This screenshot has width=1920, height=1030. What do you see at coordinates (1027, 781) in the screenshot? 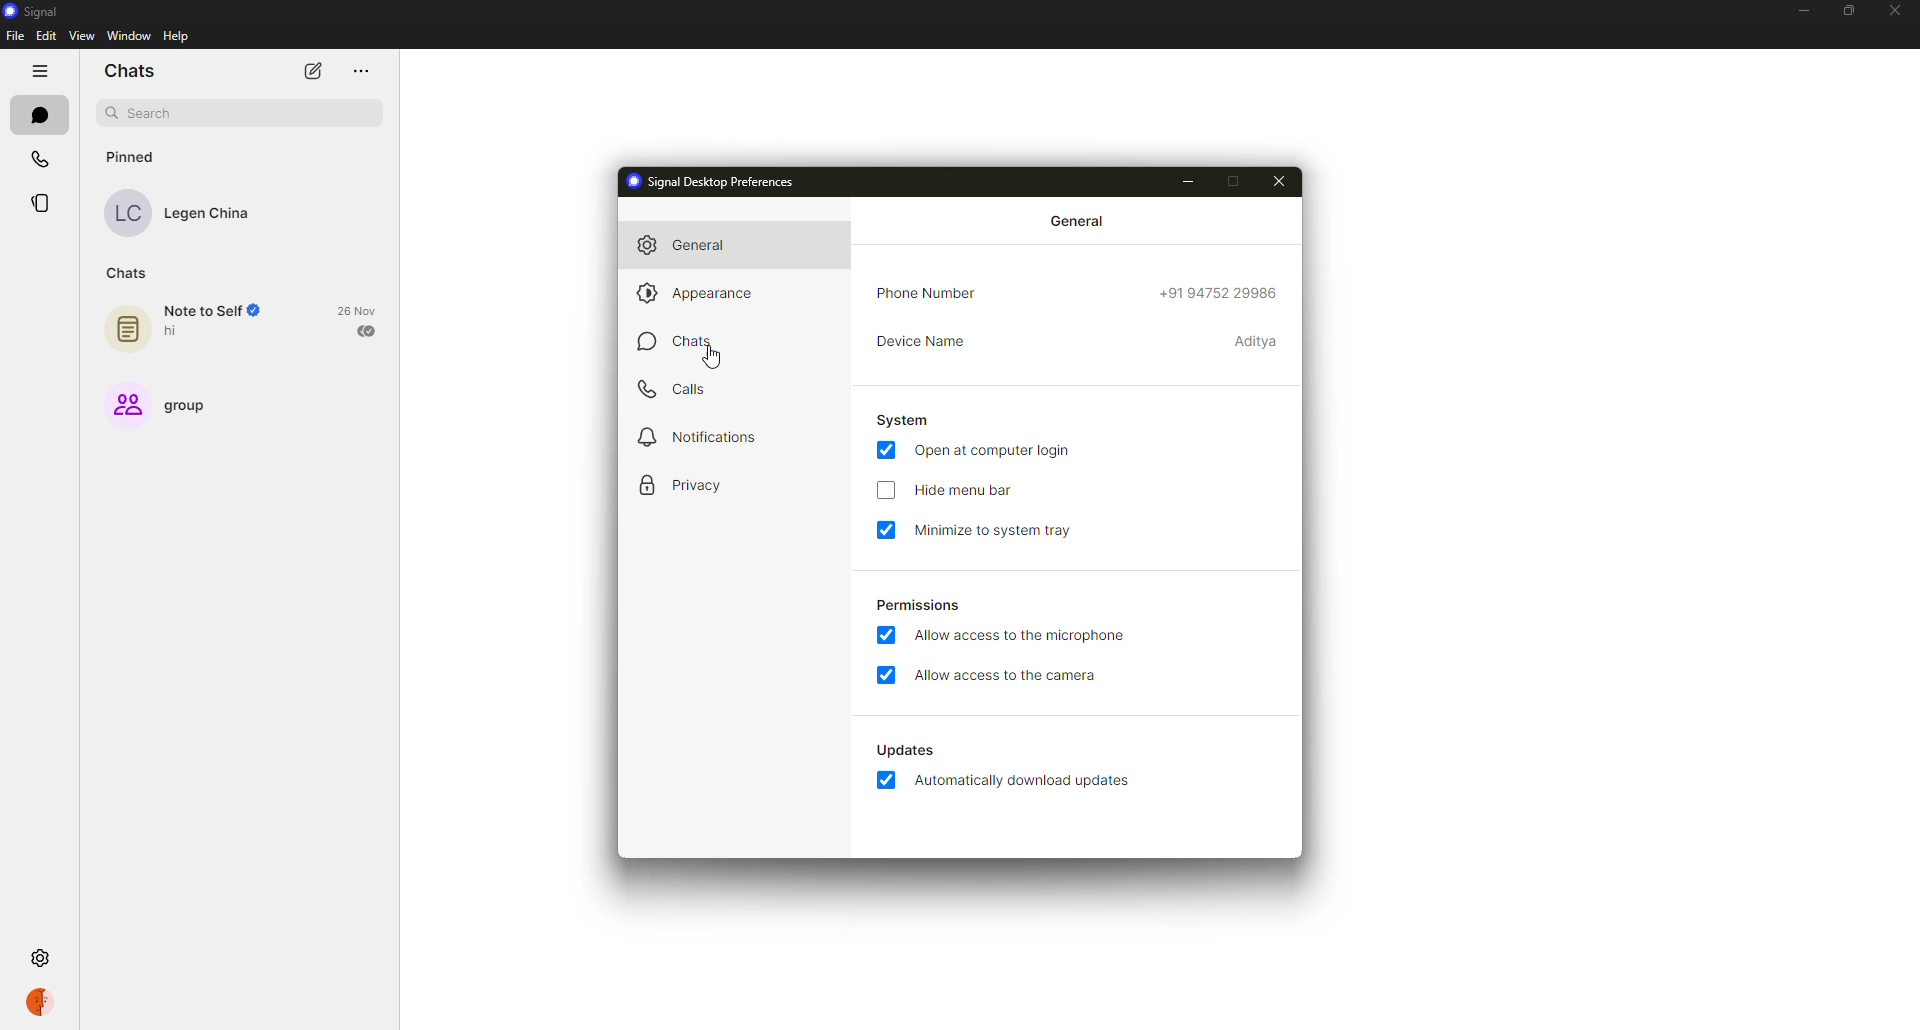
I see `automatically download updates` at bounding box center [1027, 781].